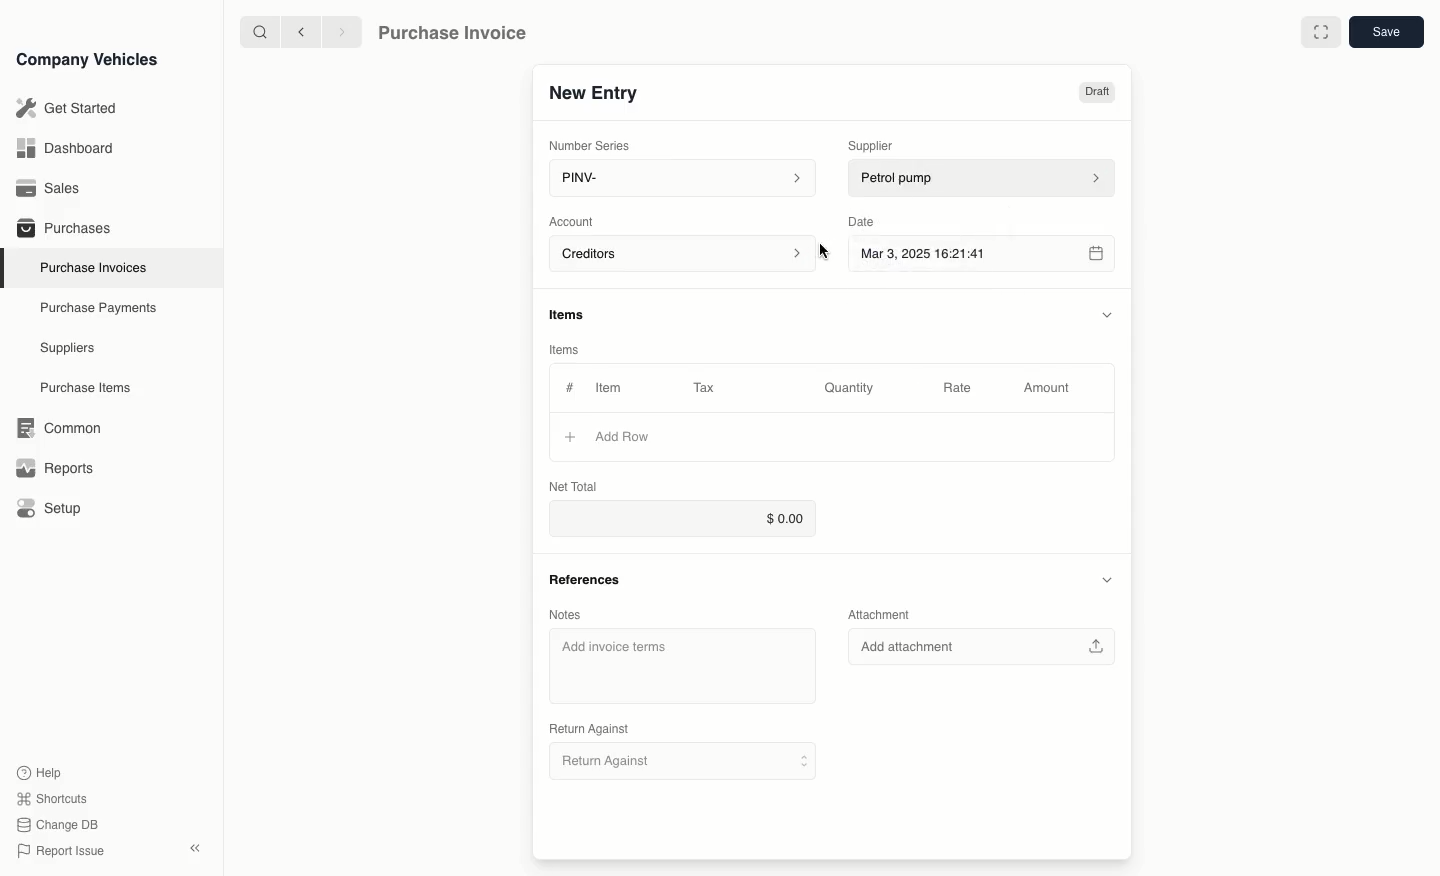 The height and width of the screenshot is (876, 1440). I want to click on collapse, so click(1108, 313).